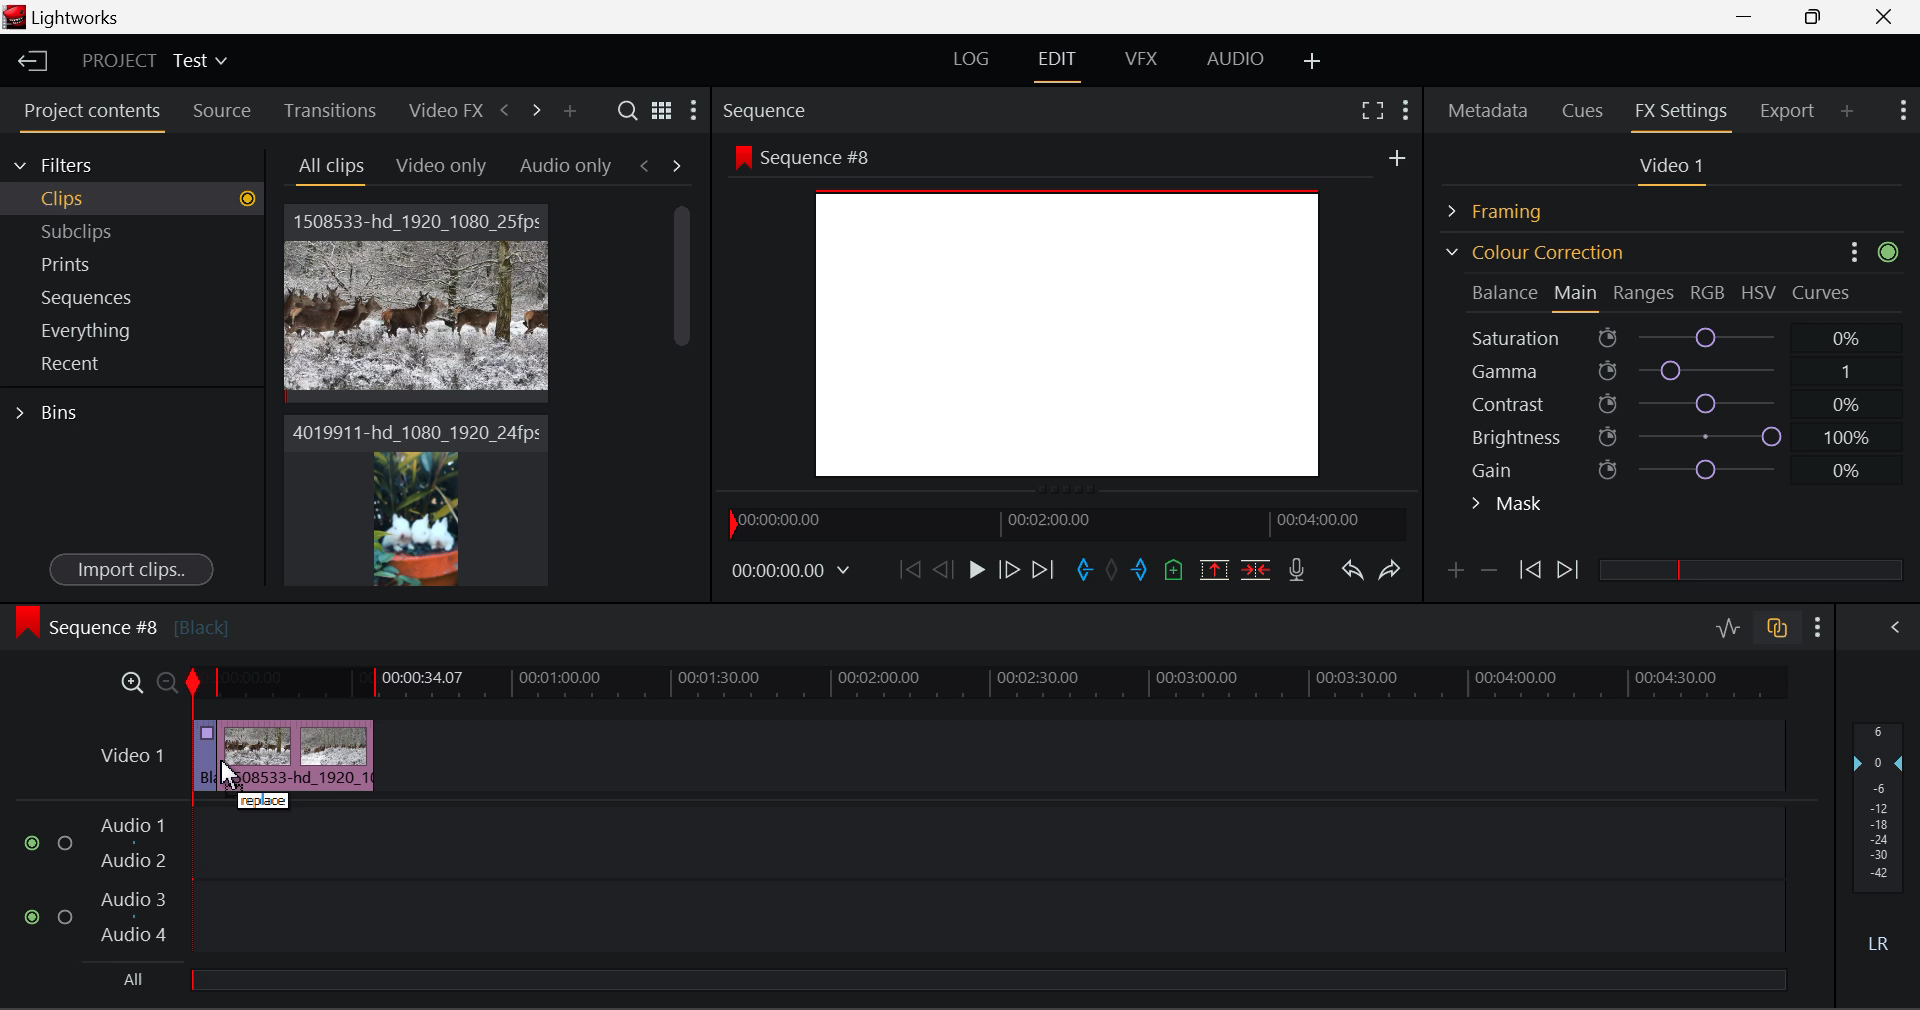 Image resolution: width=1920 pixels, height=1010 pixels. Describe the element at coordinates (299, 757) in the screenshot. I see `Clip 2 Deleted` at that location.